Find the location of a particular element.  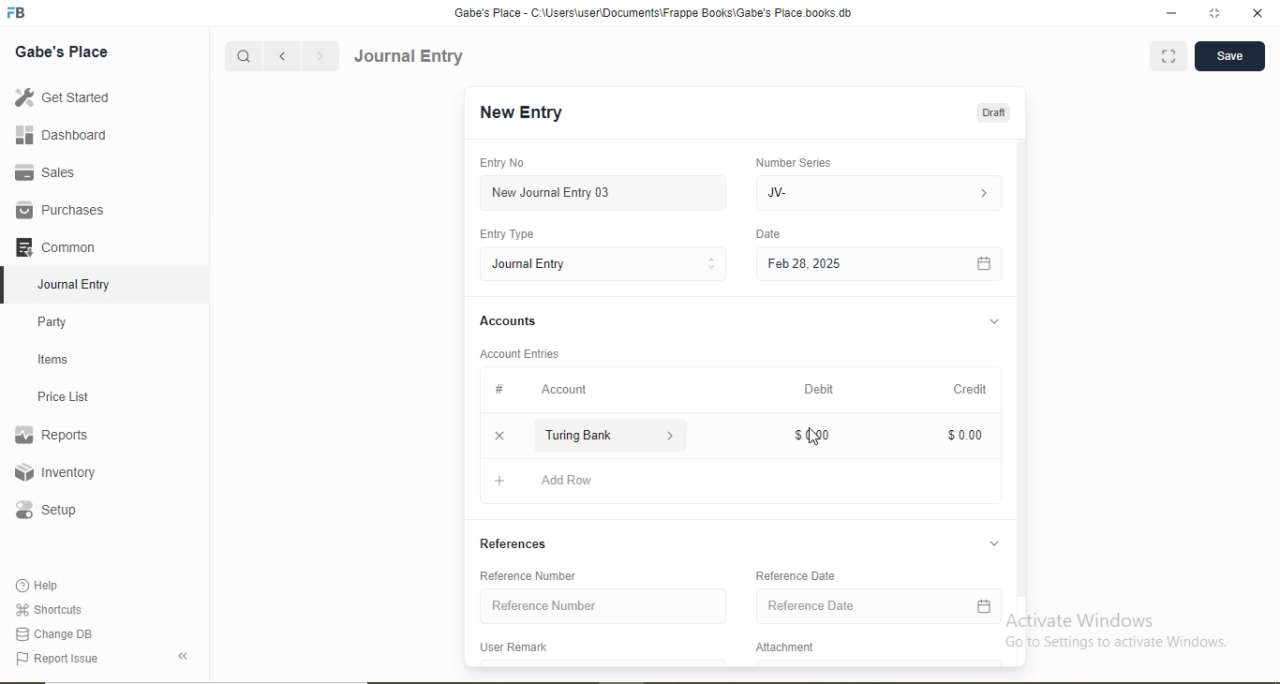

Cursor is located at coordinates (814, 438).